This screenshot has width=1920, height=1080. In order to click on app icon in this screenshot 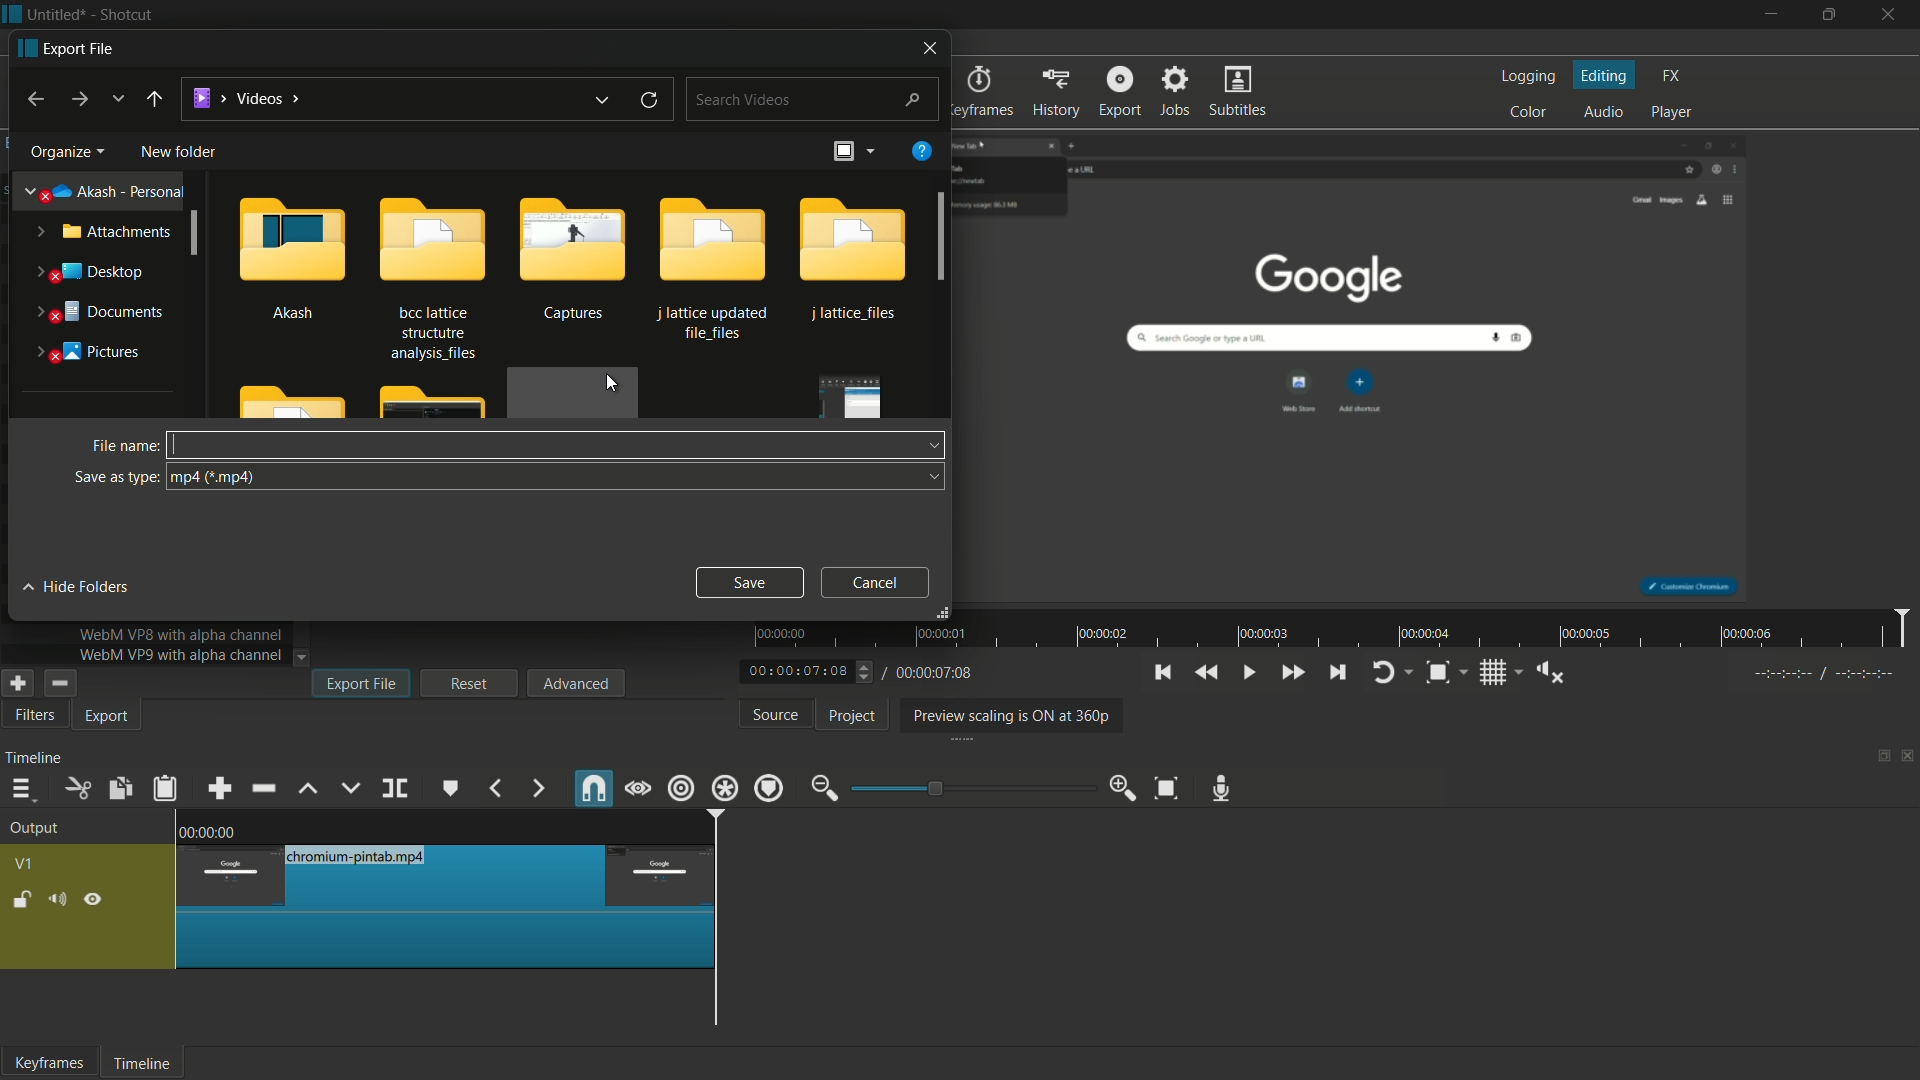, I will do `click(12, 13)`.